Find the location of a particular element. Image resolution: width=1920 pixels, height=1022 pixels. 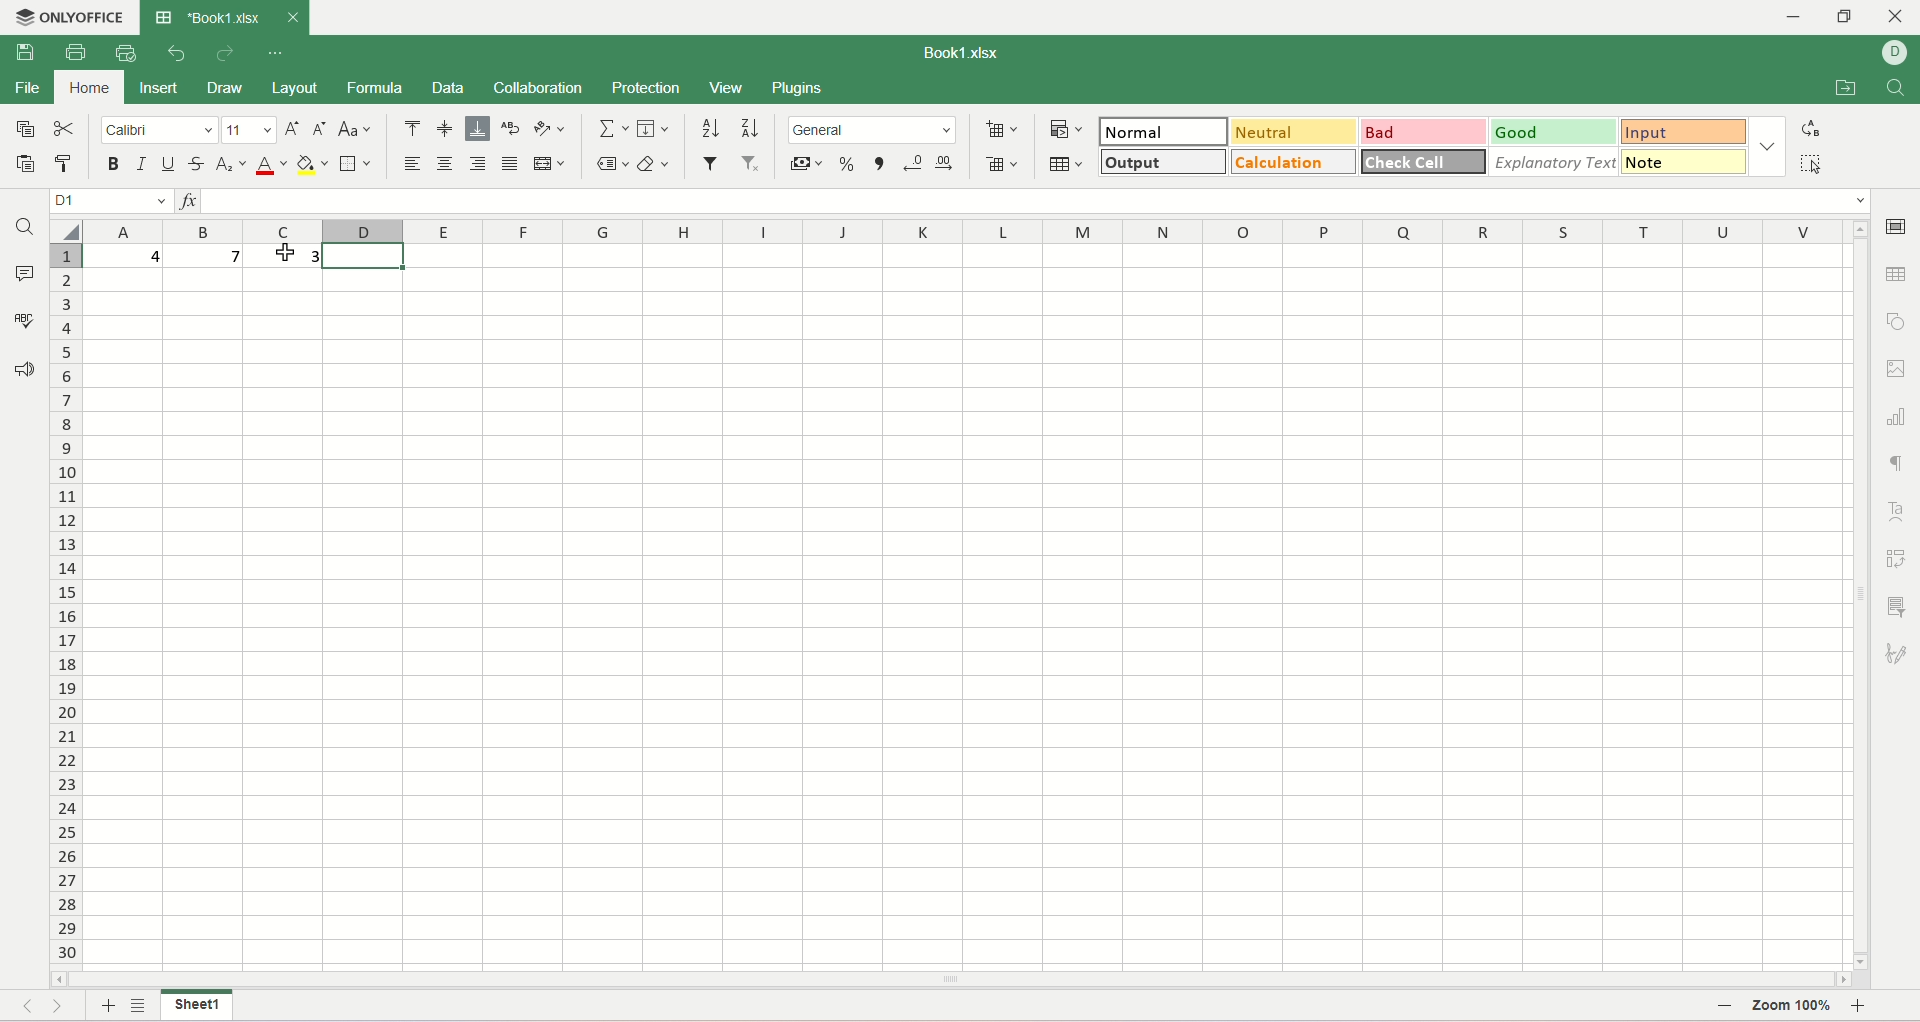

view is located at coordinates (726, 90).